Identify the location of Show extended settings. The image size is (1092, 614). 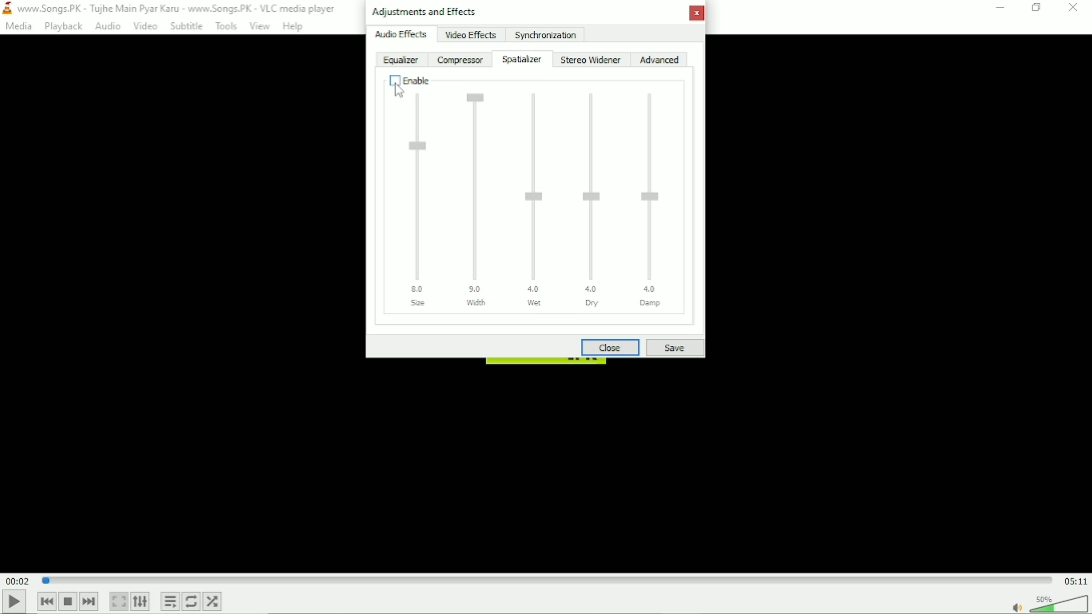
(140, 601).